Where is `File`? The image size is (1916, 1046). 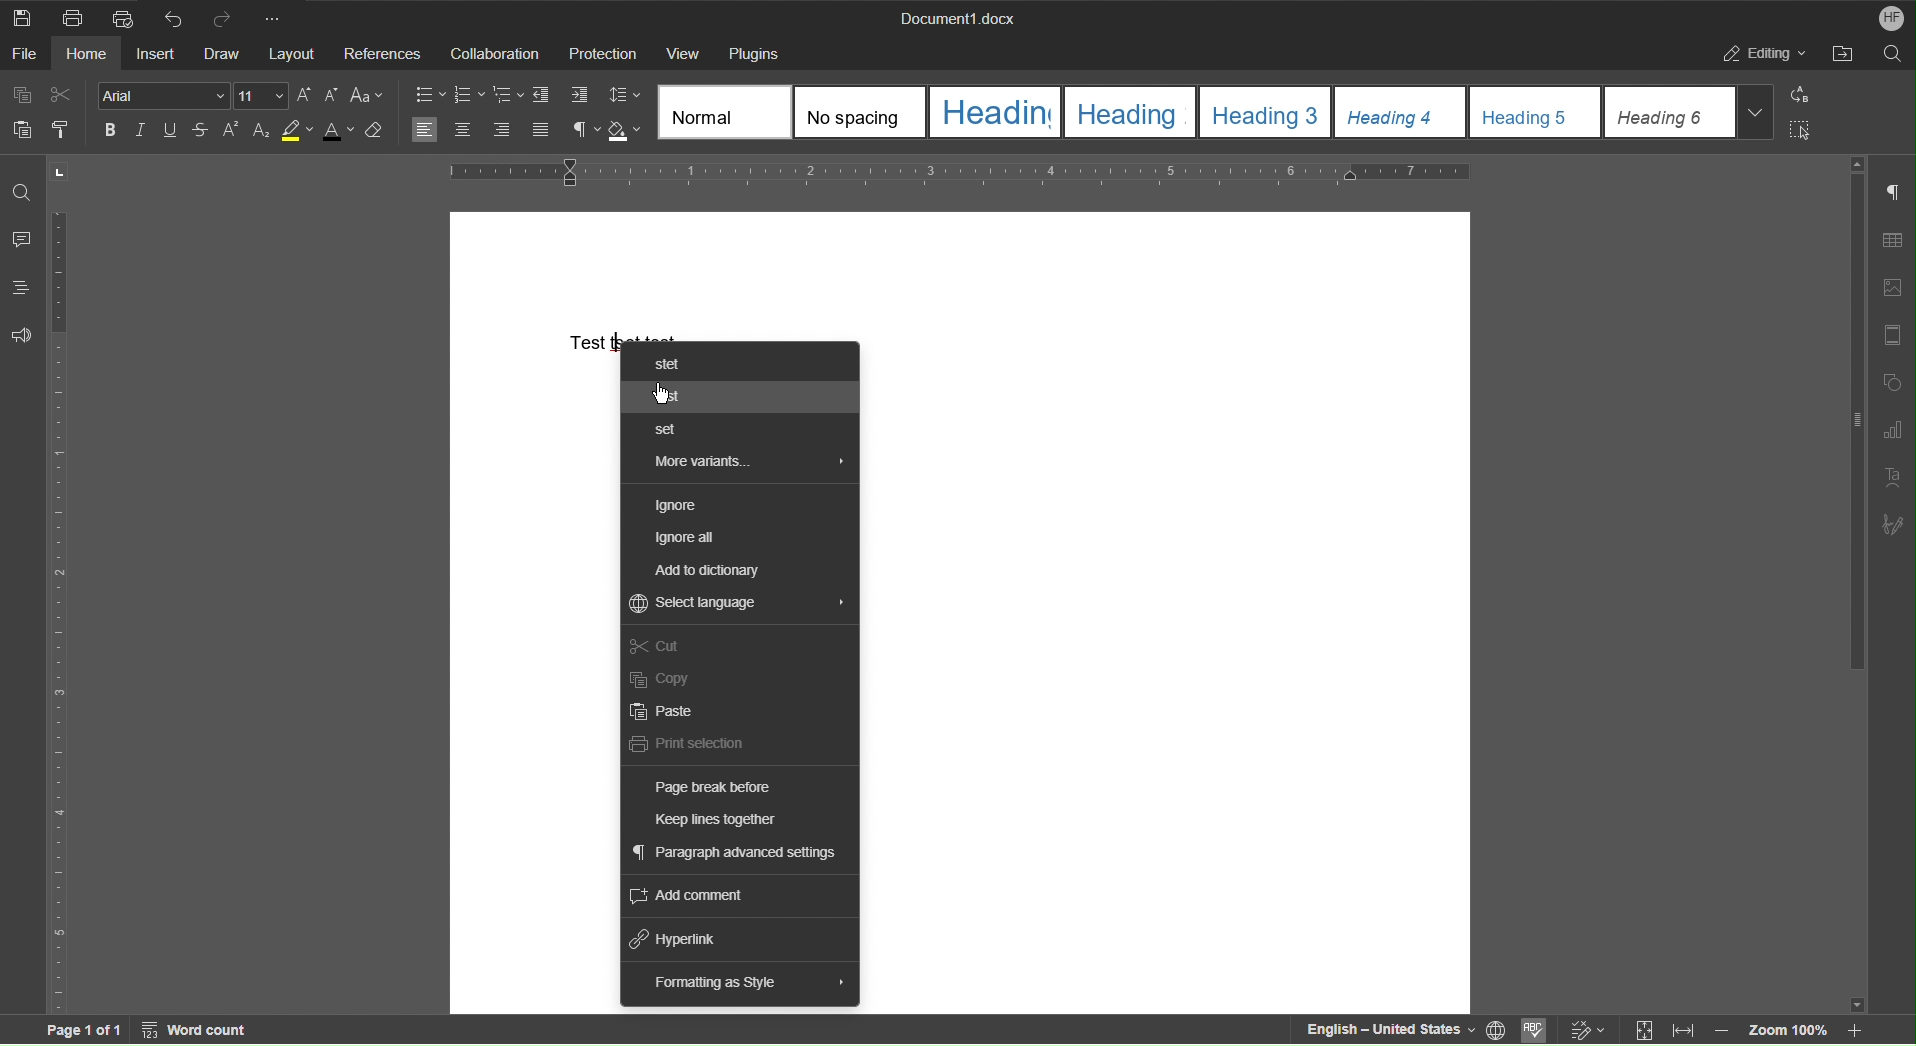 File is located at coordinates (26, 53).